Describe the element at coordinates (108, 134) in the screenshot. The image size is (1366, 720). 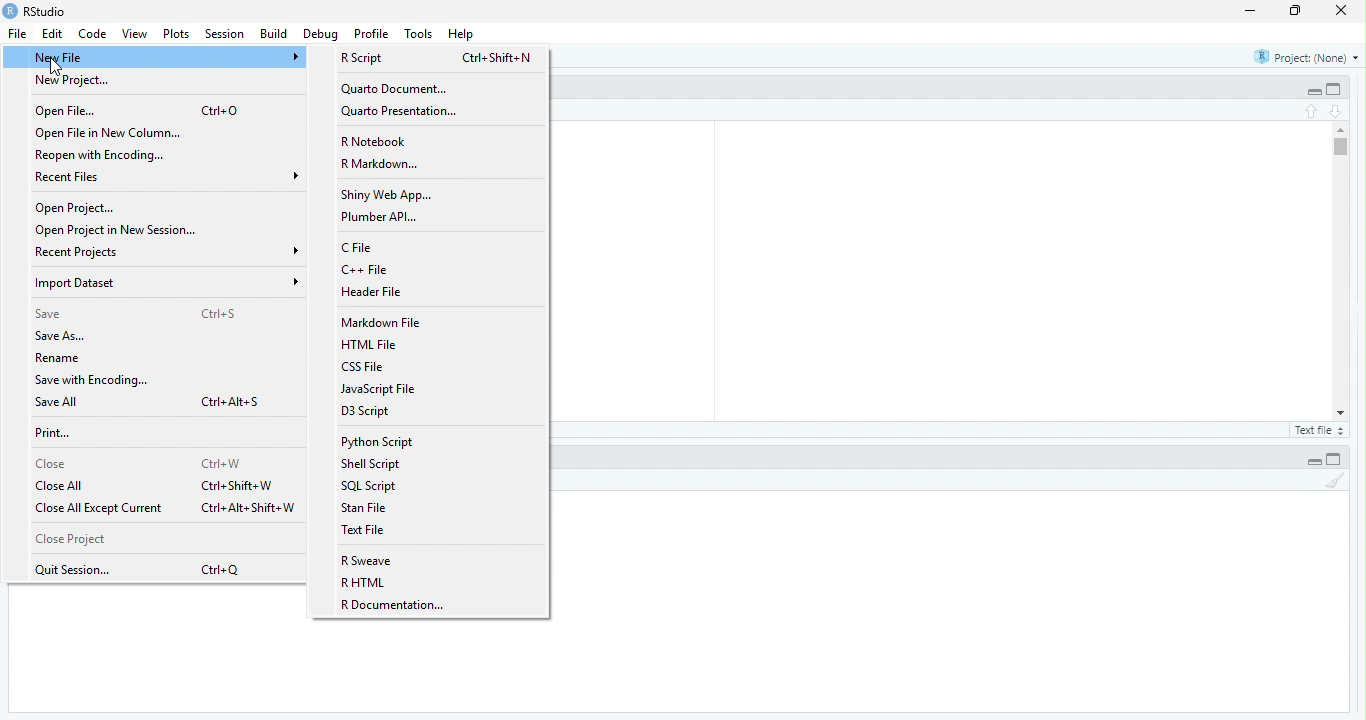
I see `Open File in New Column...` at that location.